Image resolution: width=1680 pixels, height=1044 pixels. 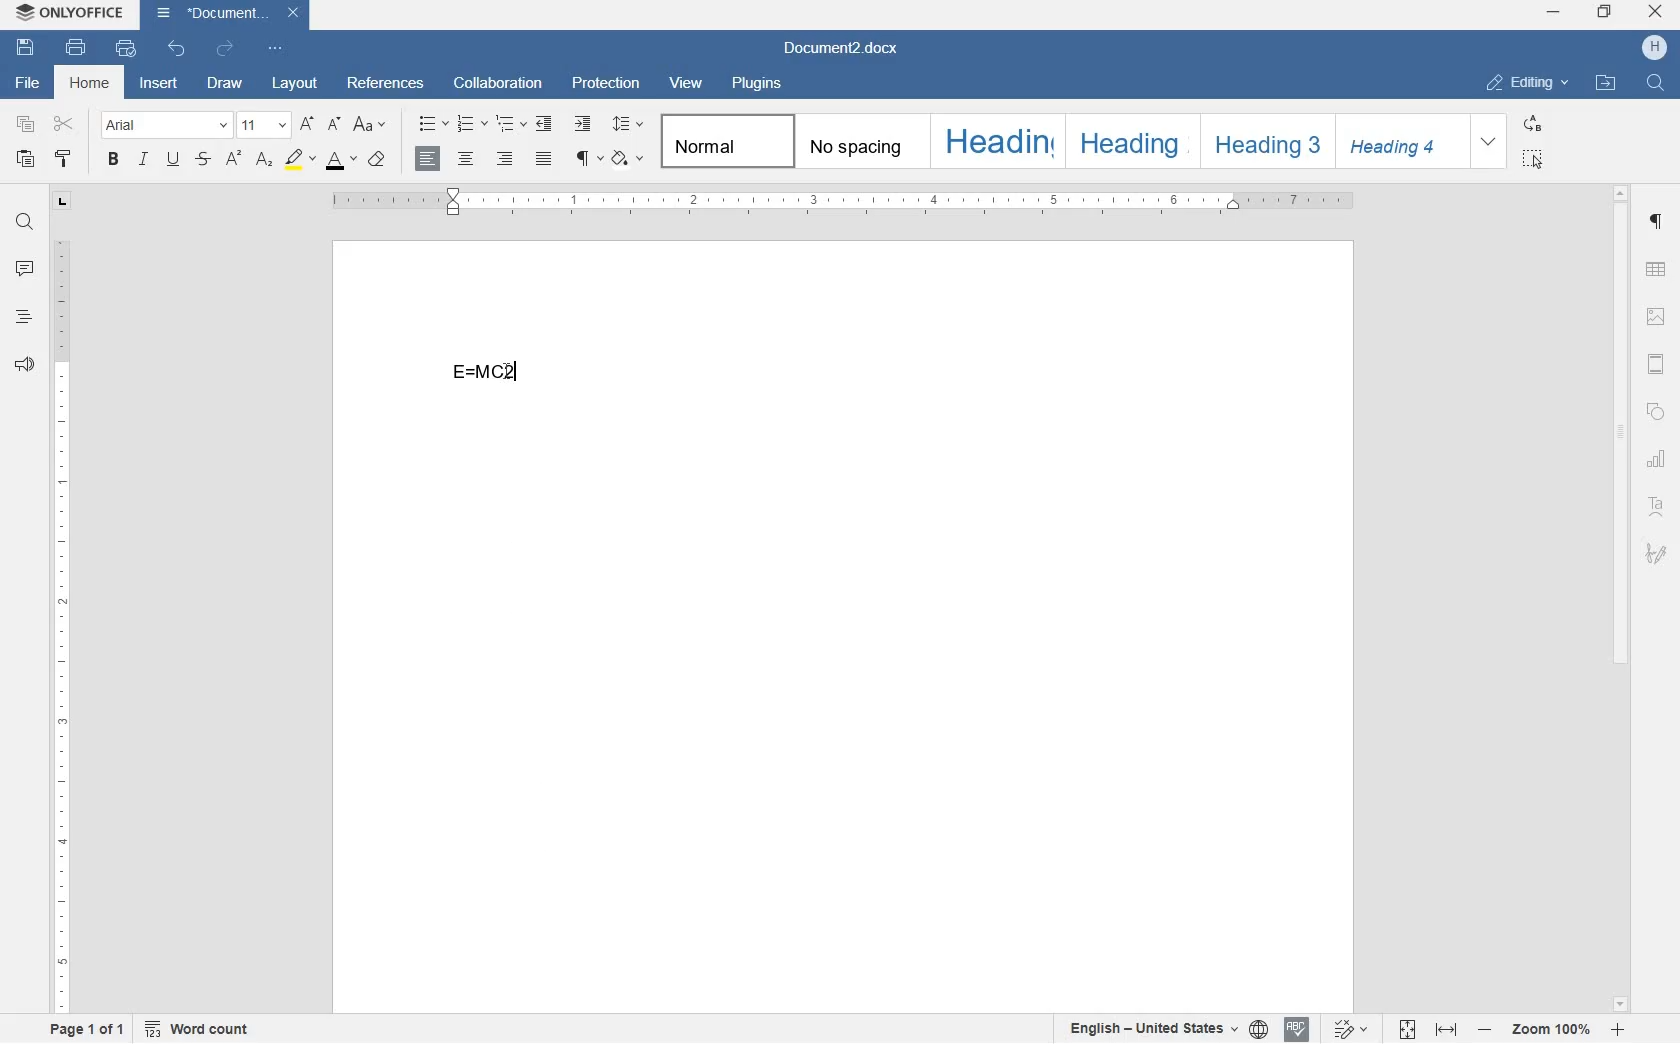 What do you see at coordinates (1655, 48) in the screenshot?
I see `hp` at bounding box center [1655, 48].